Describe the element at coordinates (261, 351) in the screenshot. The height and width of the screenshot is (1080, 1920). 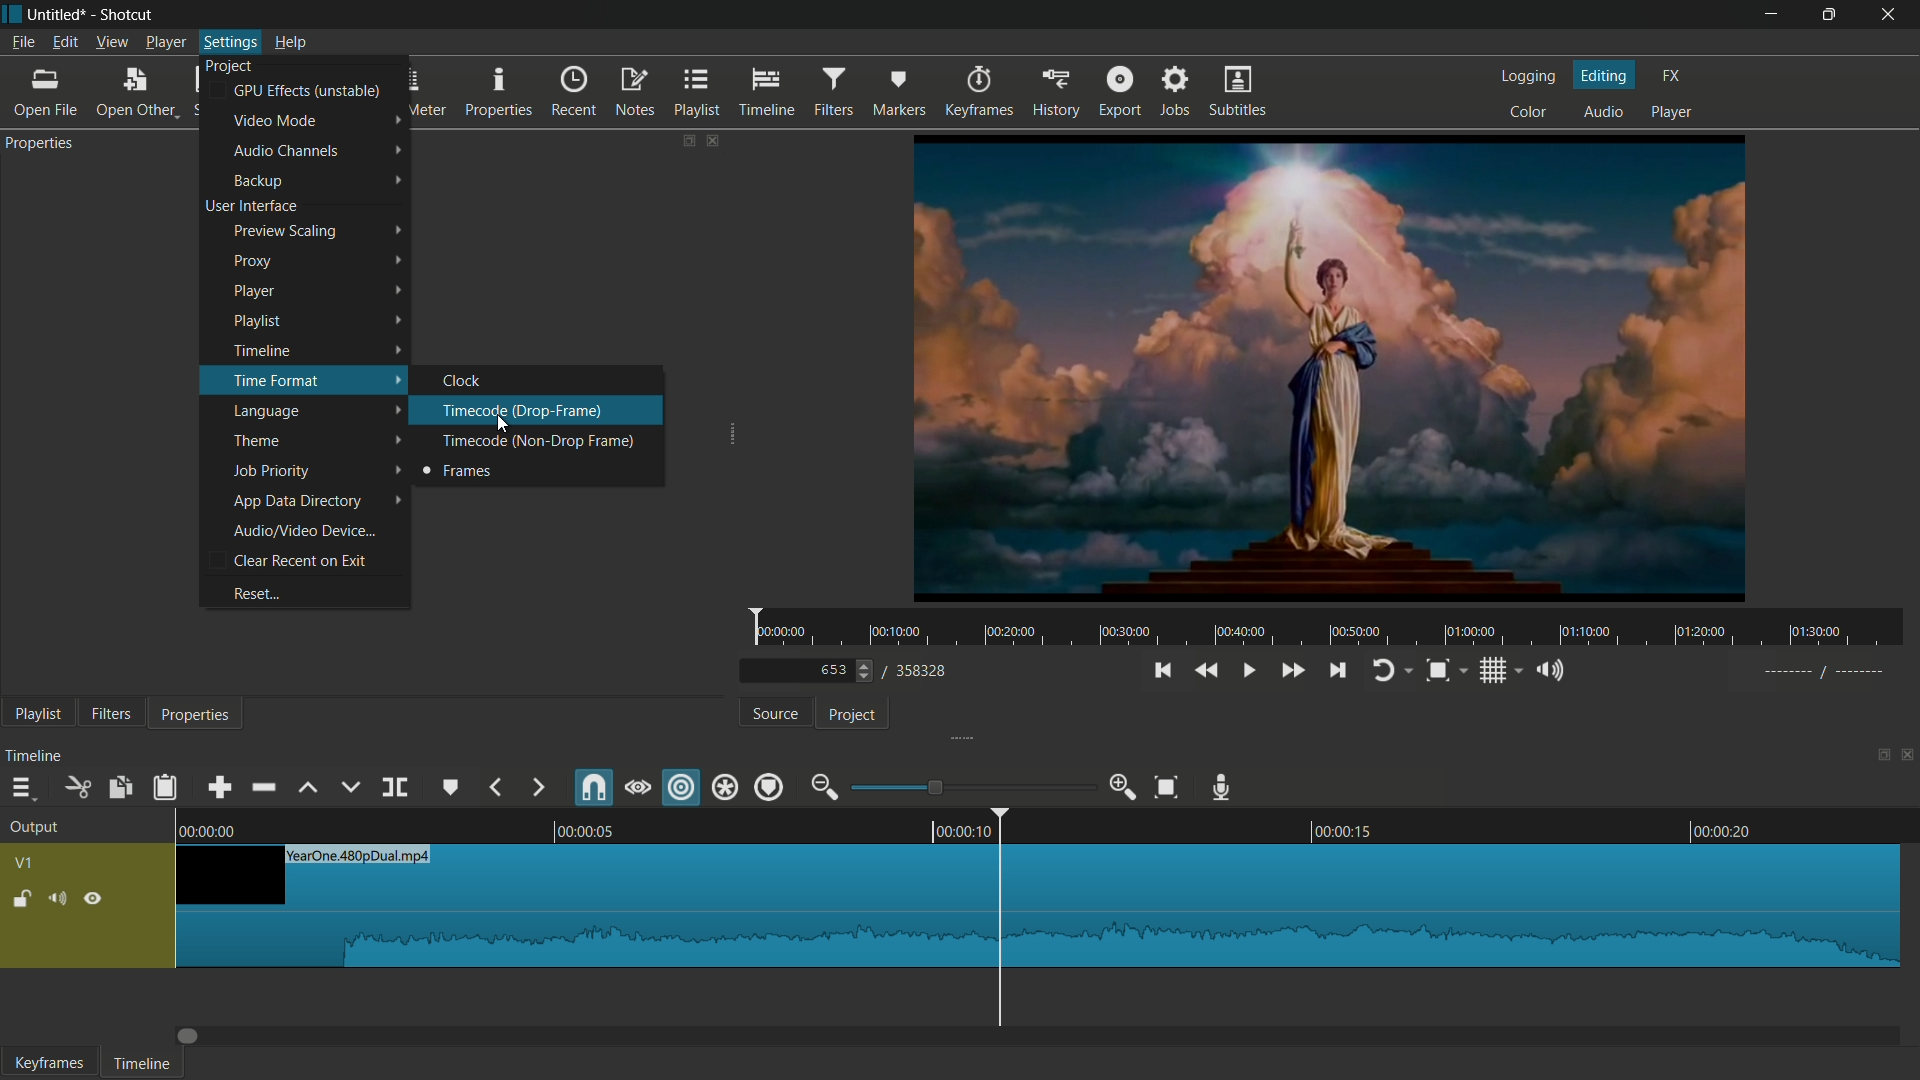
I see `timeline` at that location.